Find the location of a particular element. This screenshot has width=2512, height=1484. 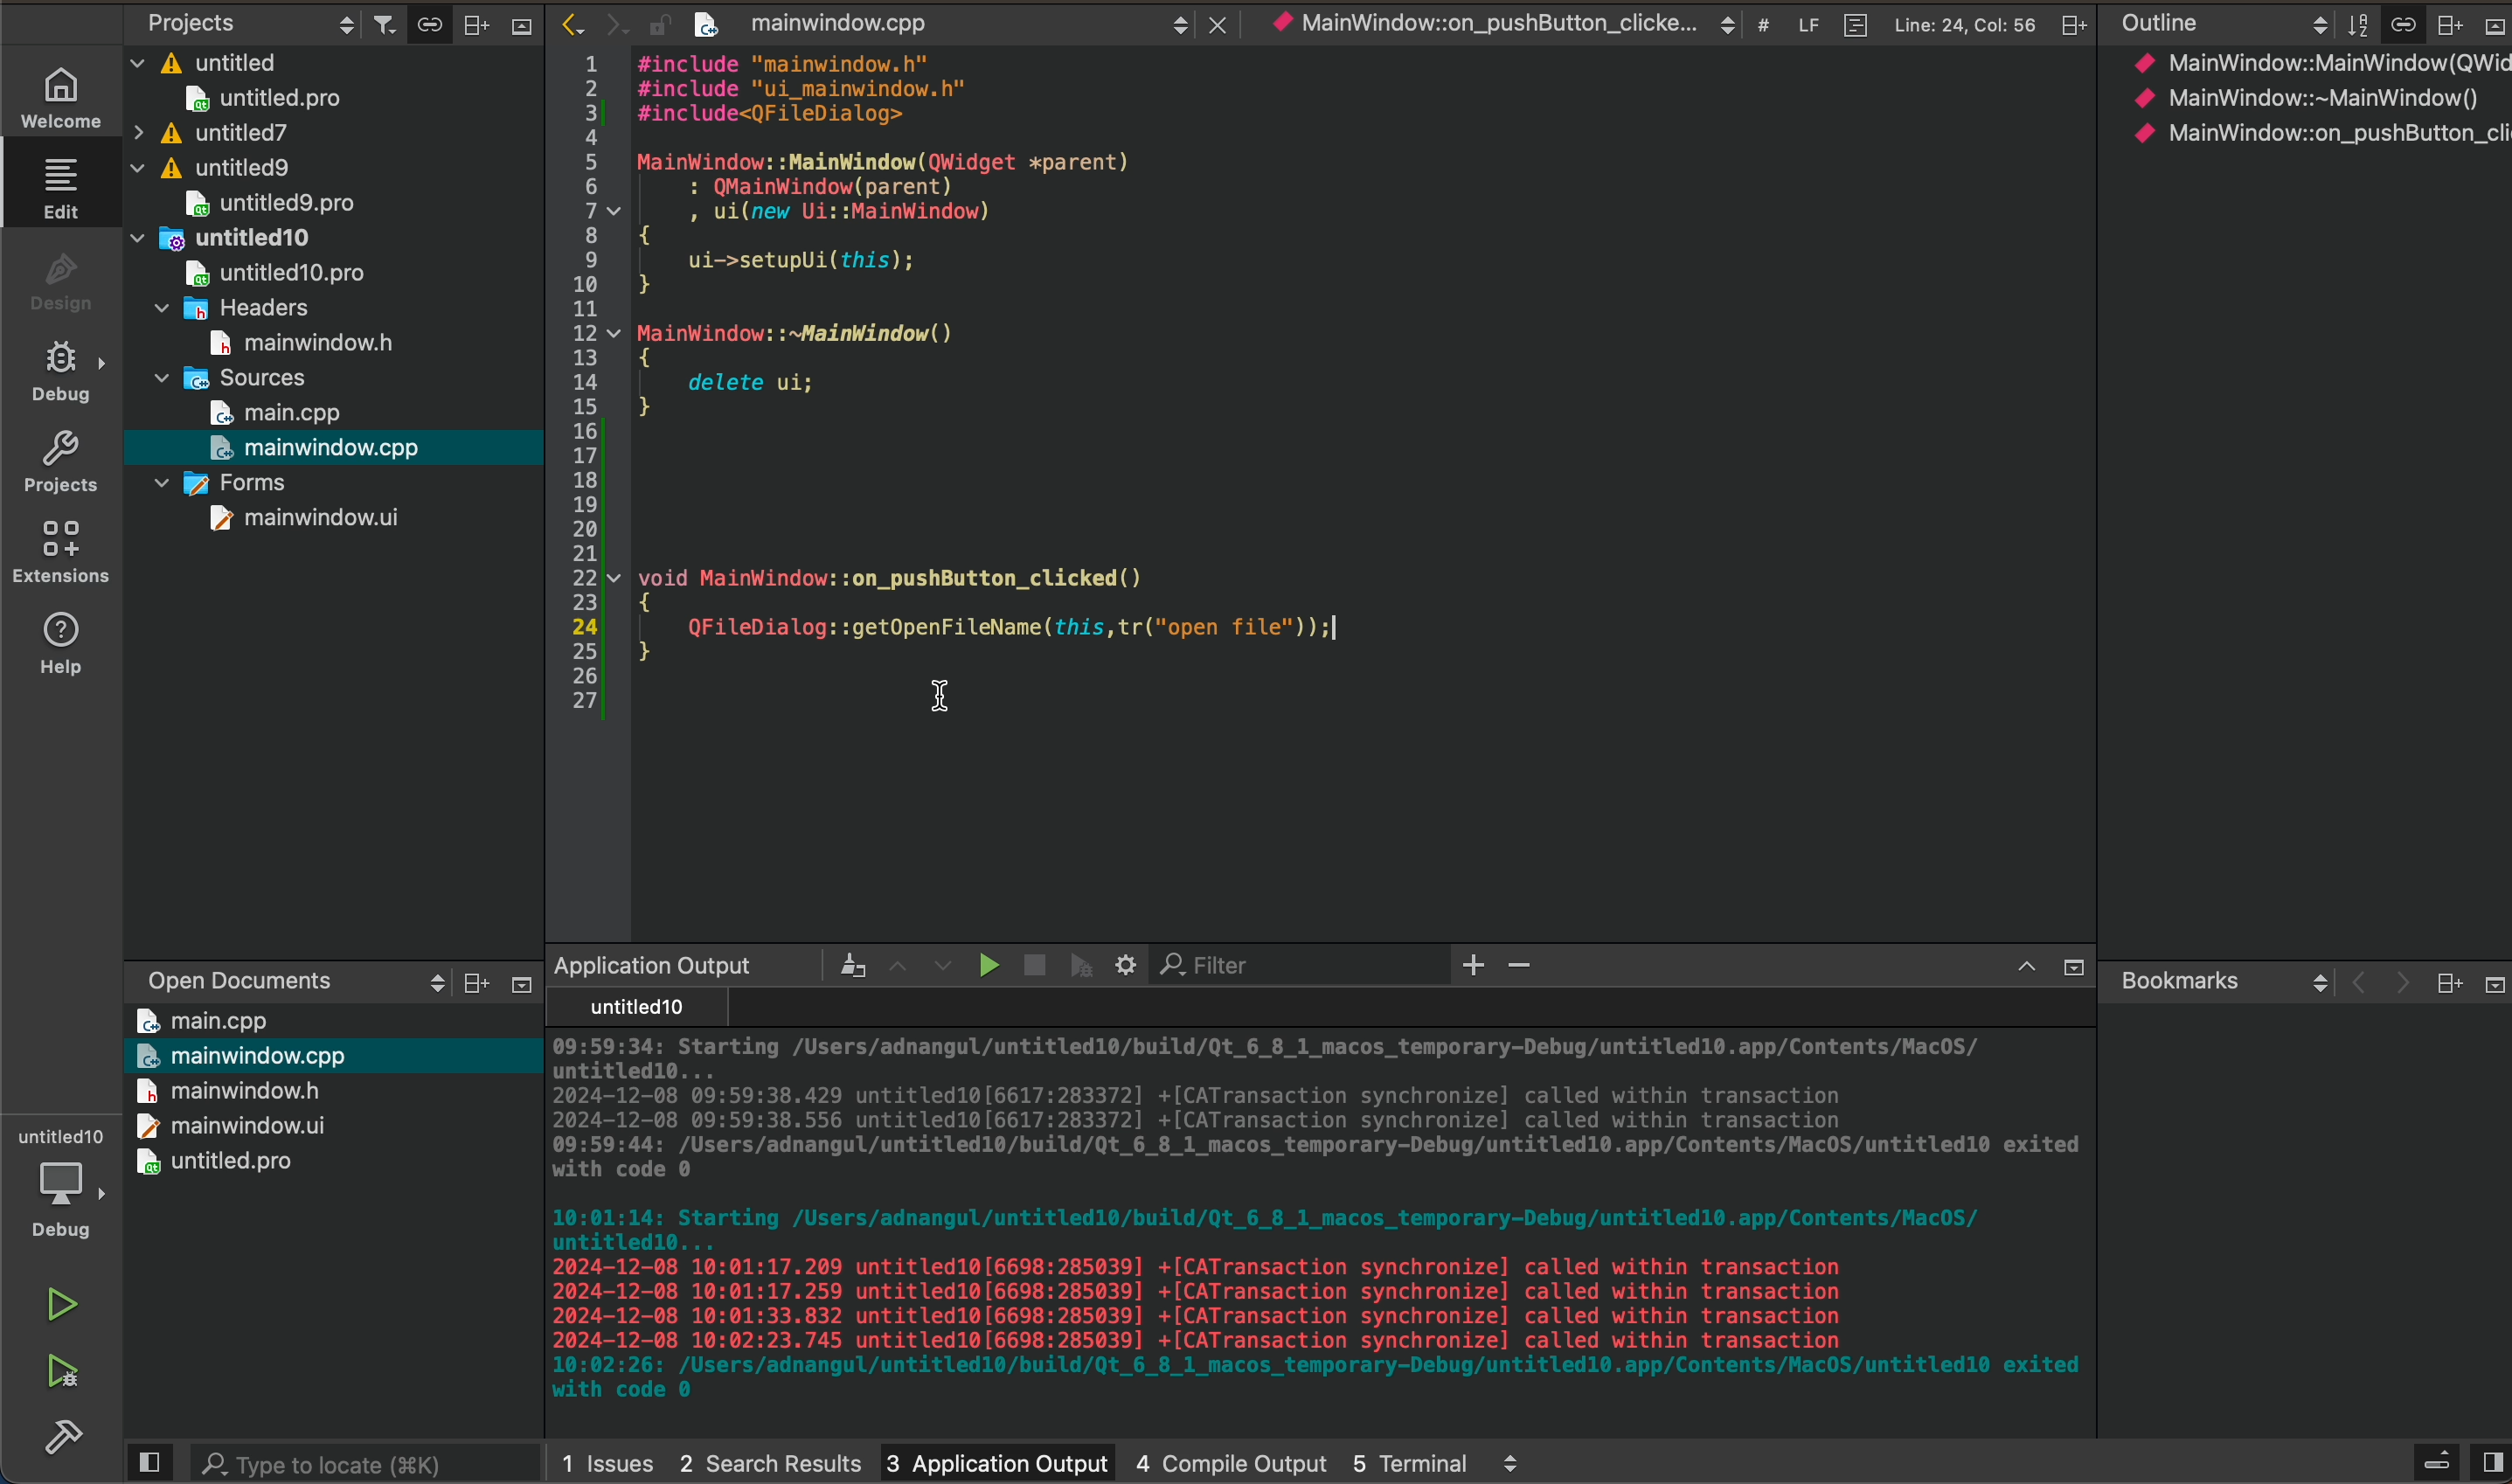

Scroll is located at coordinates (1724, 24).